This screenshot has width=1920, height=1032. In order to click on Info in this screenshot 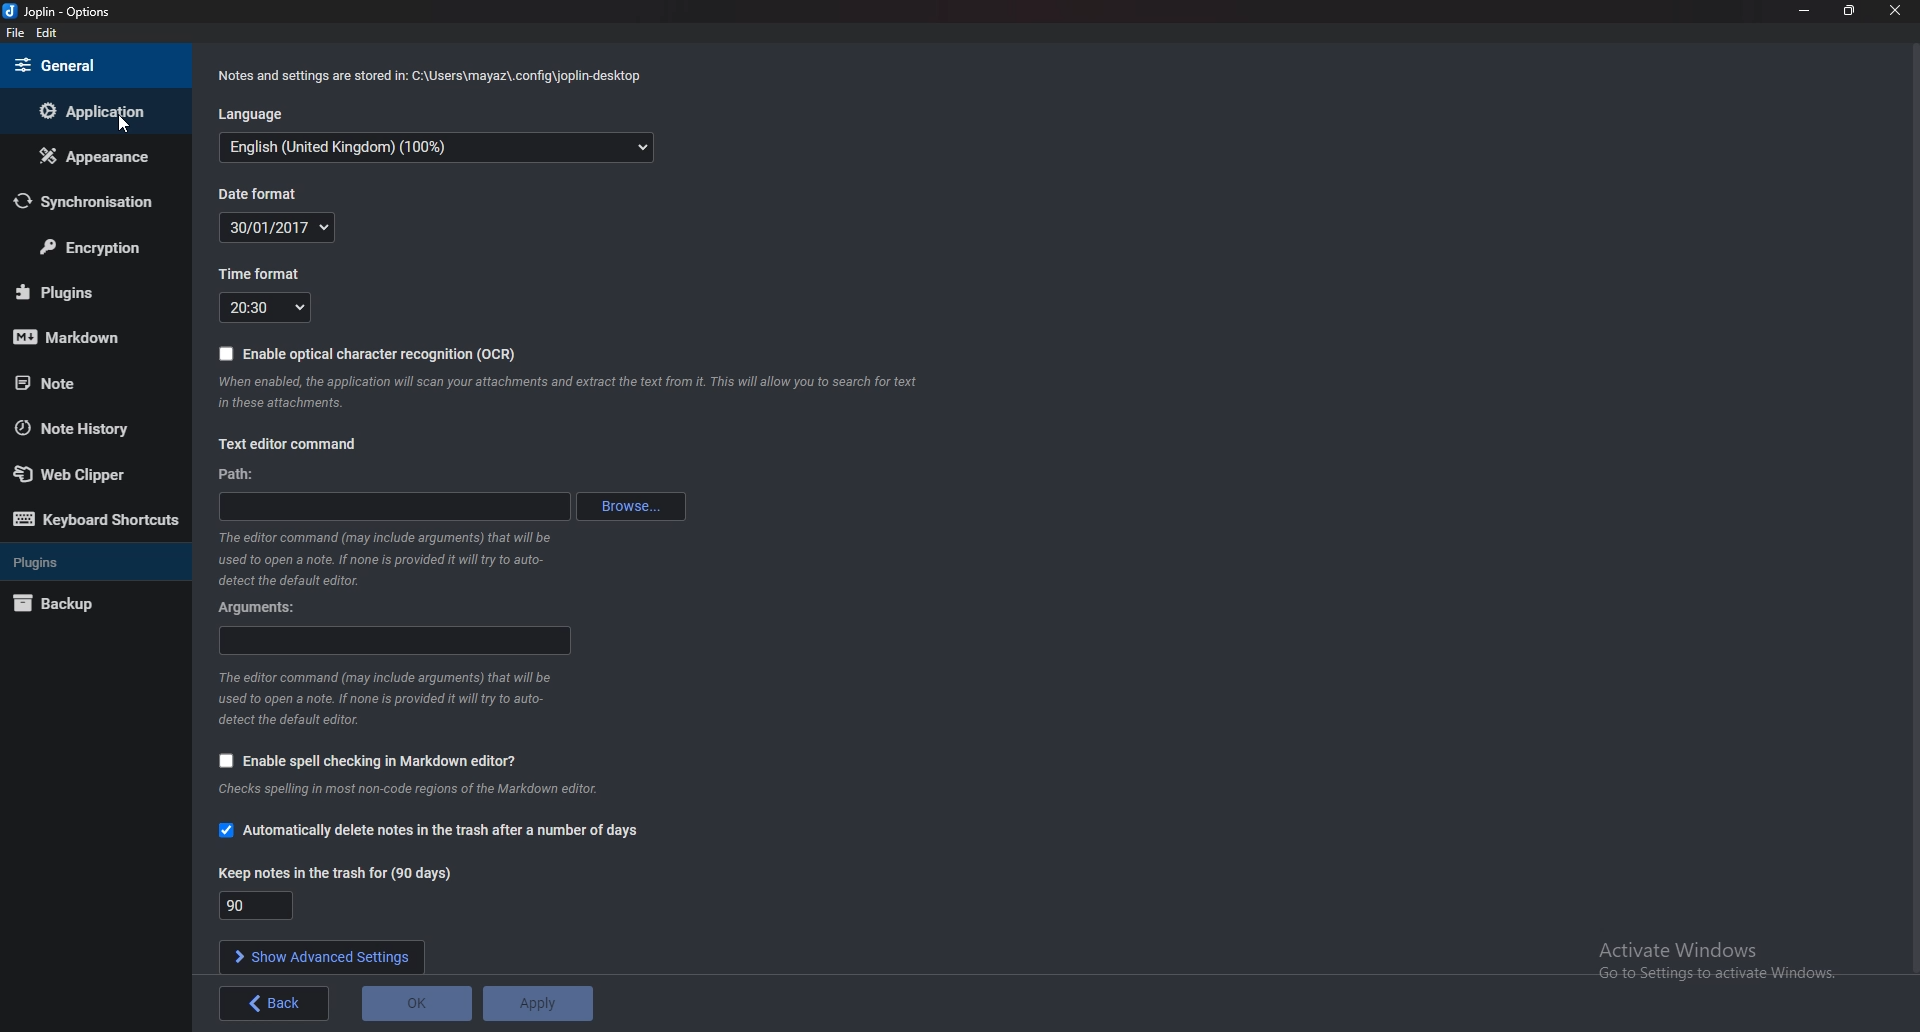, I will do `click(434, 77)`.